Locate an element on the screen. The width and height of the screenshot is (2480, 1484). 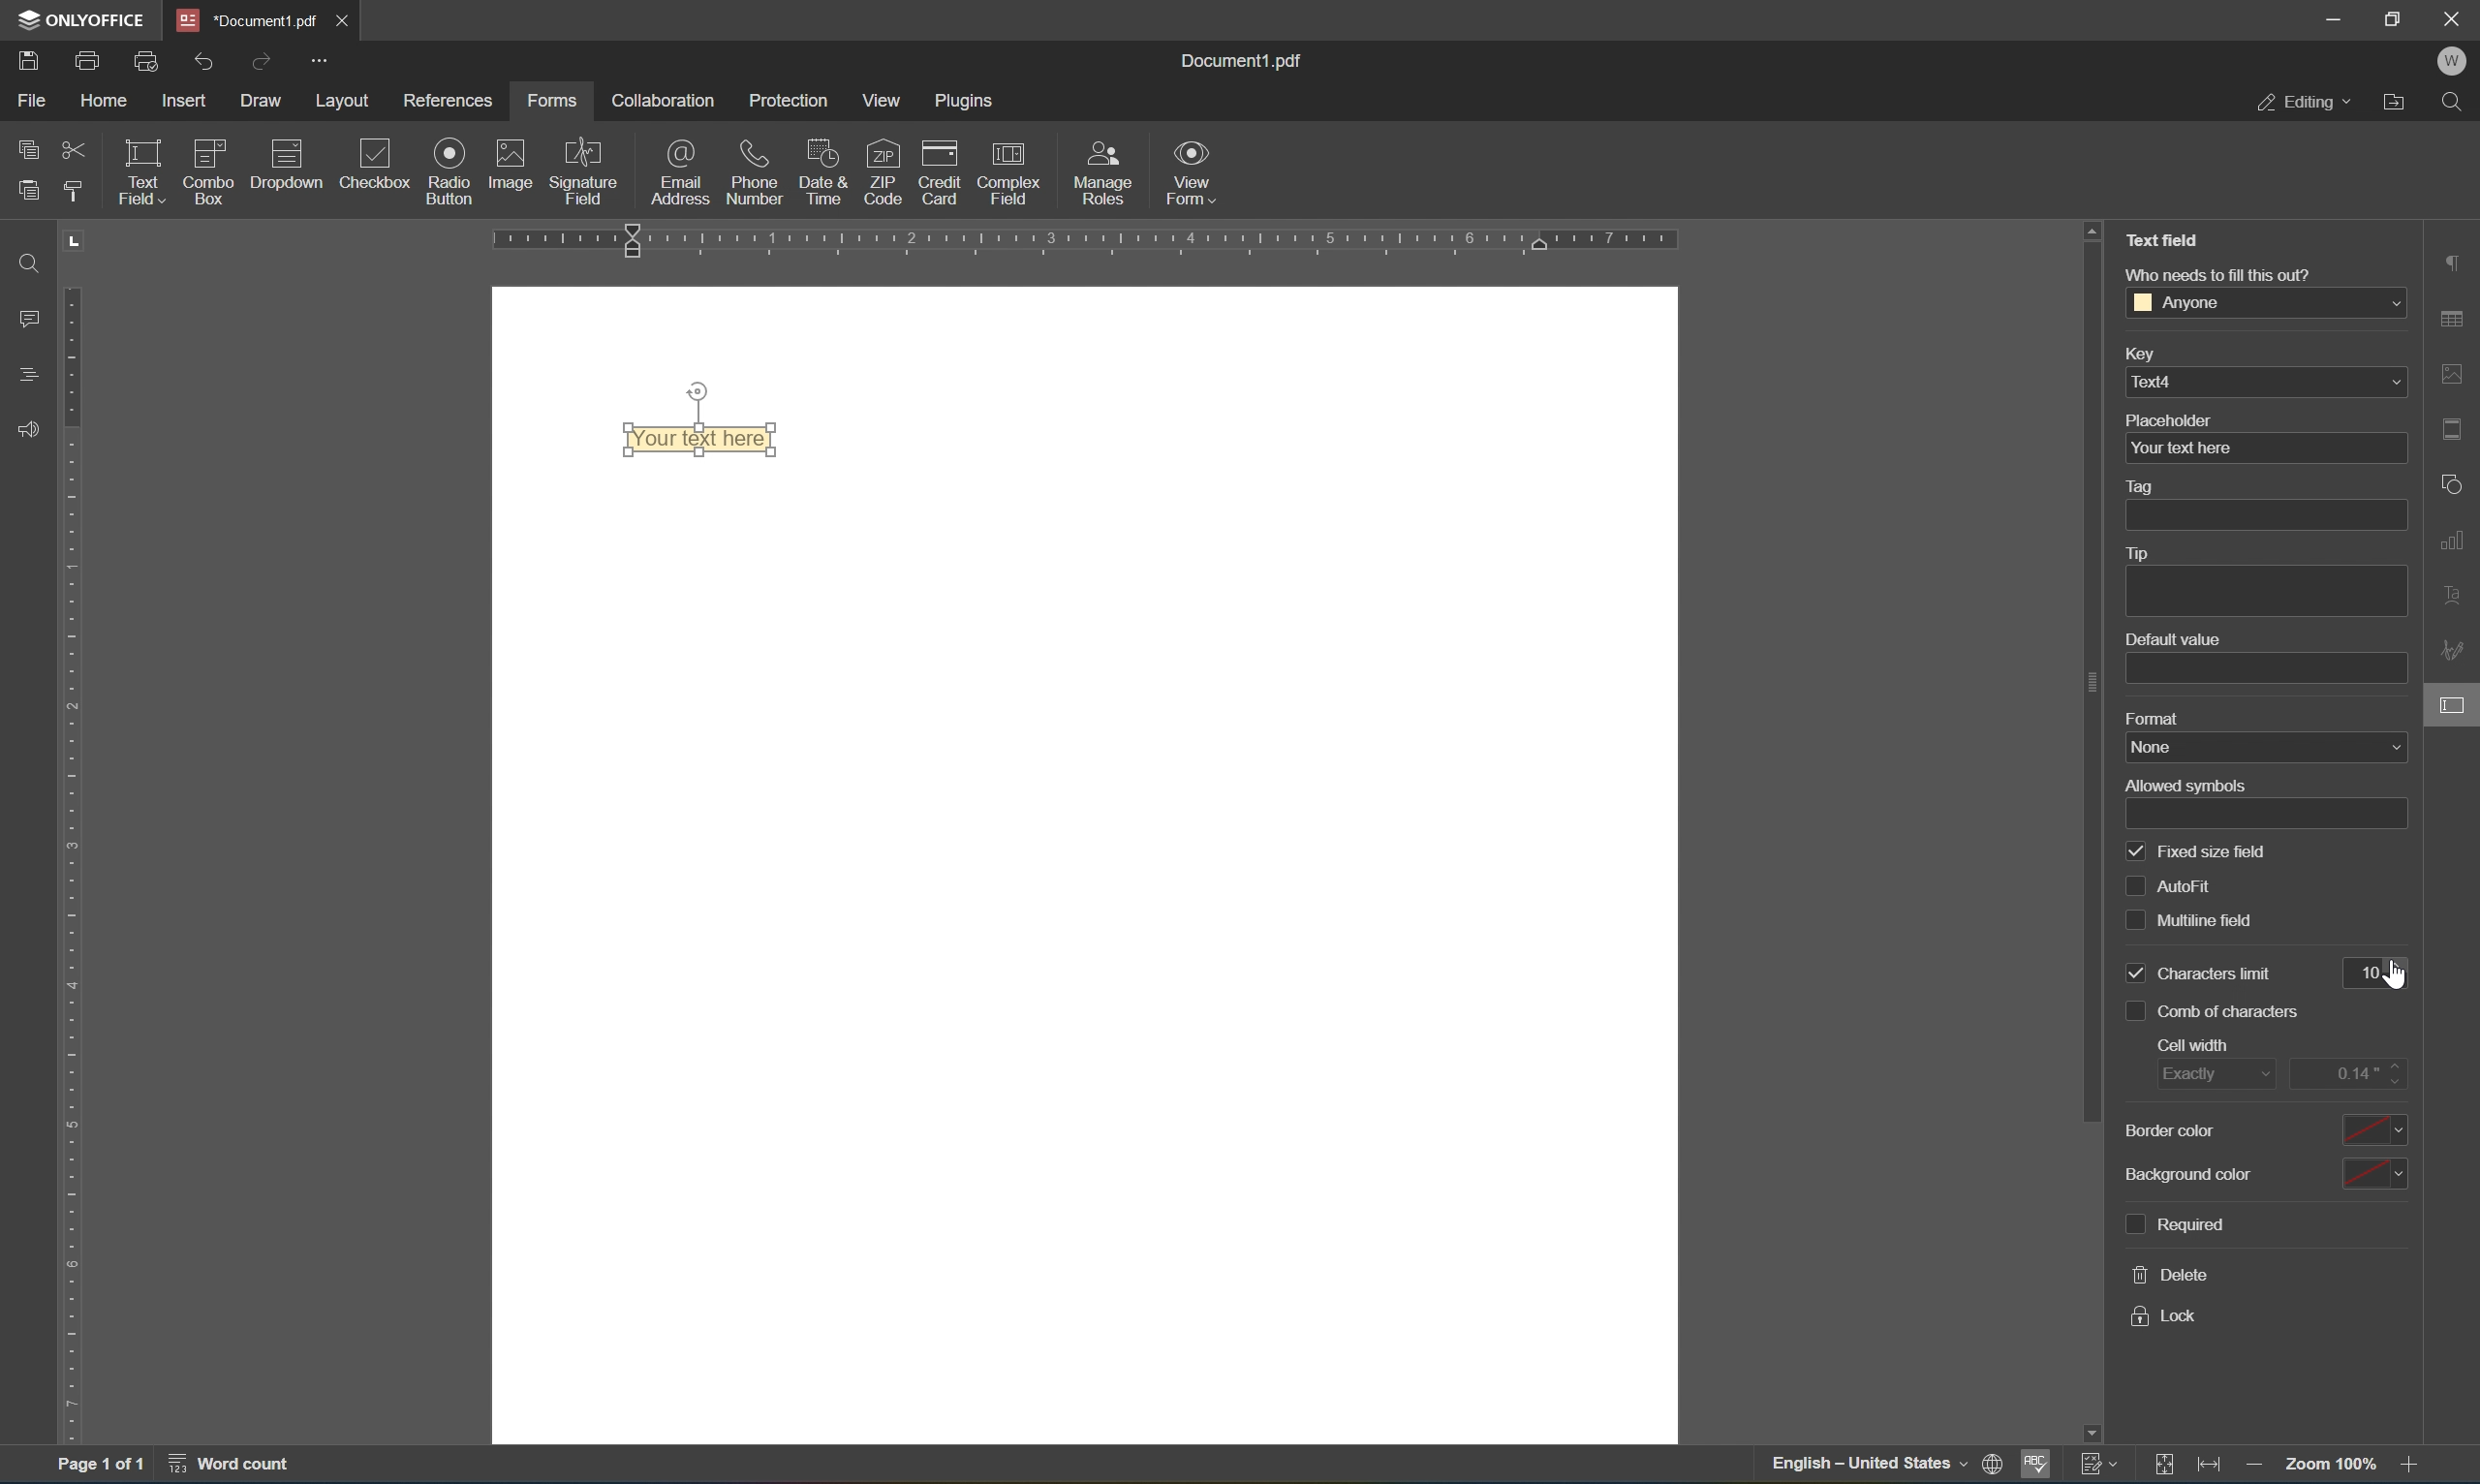
comments is located at coordinates (29, 318).